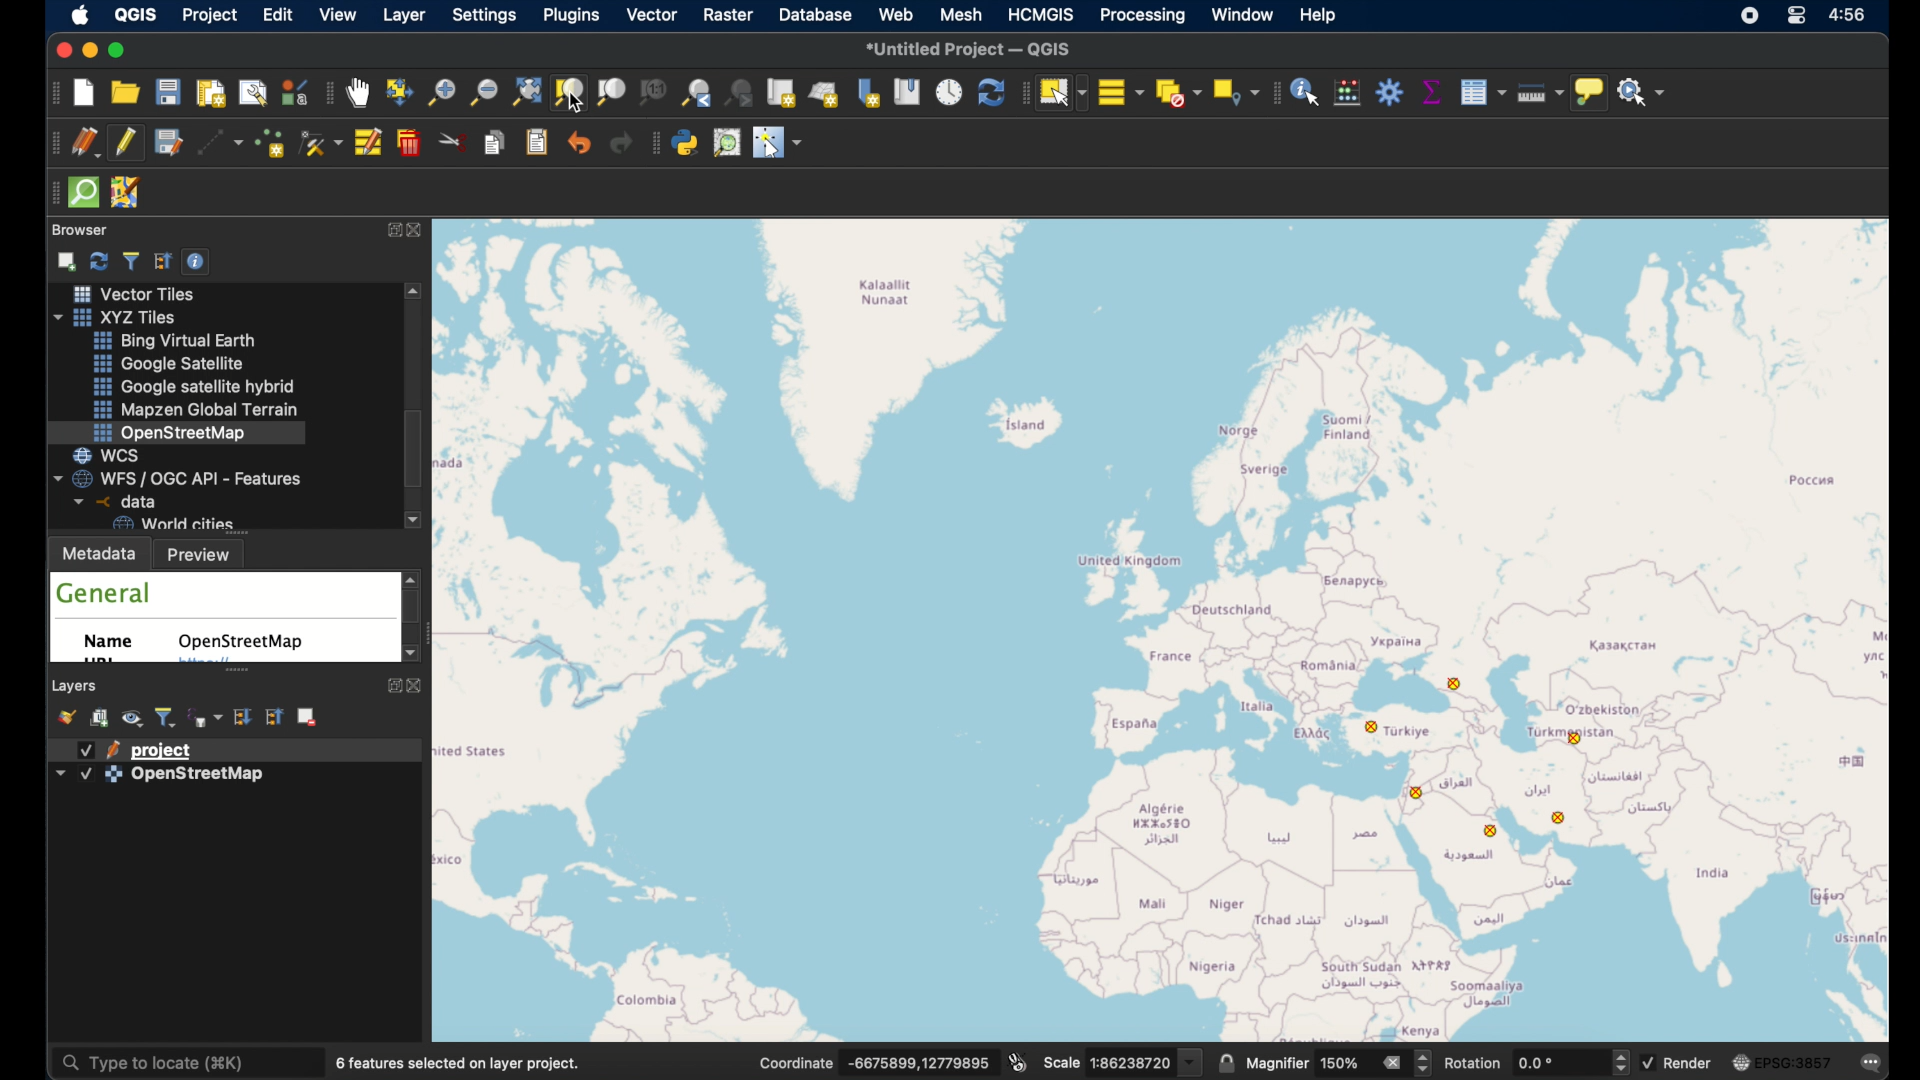  Describe the element at coordinates (1780, 1063) in the screenshot. I see `current csr` at that location.